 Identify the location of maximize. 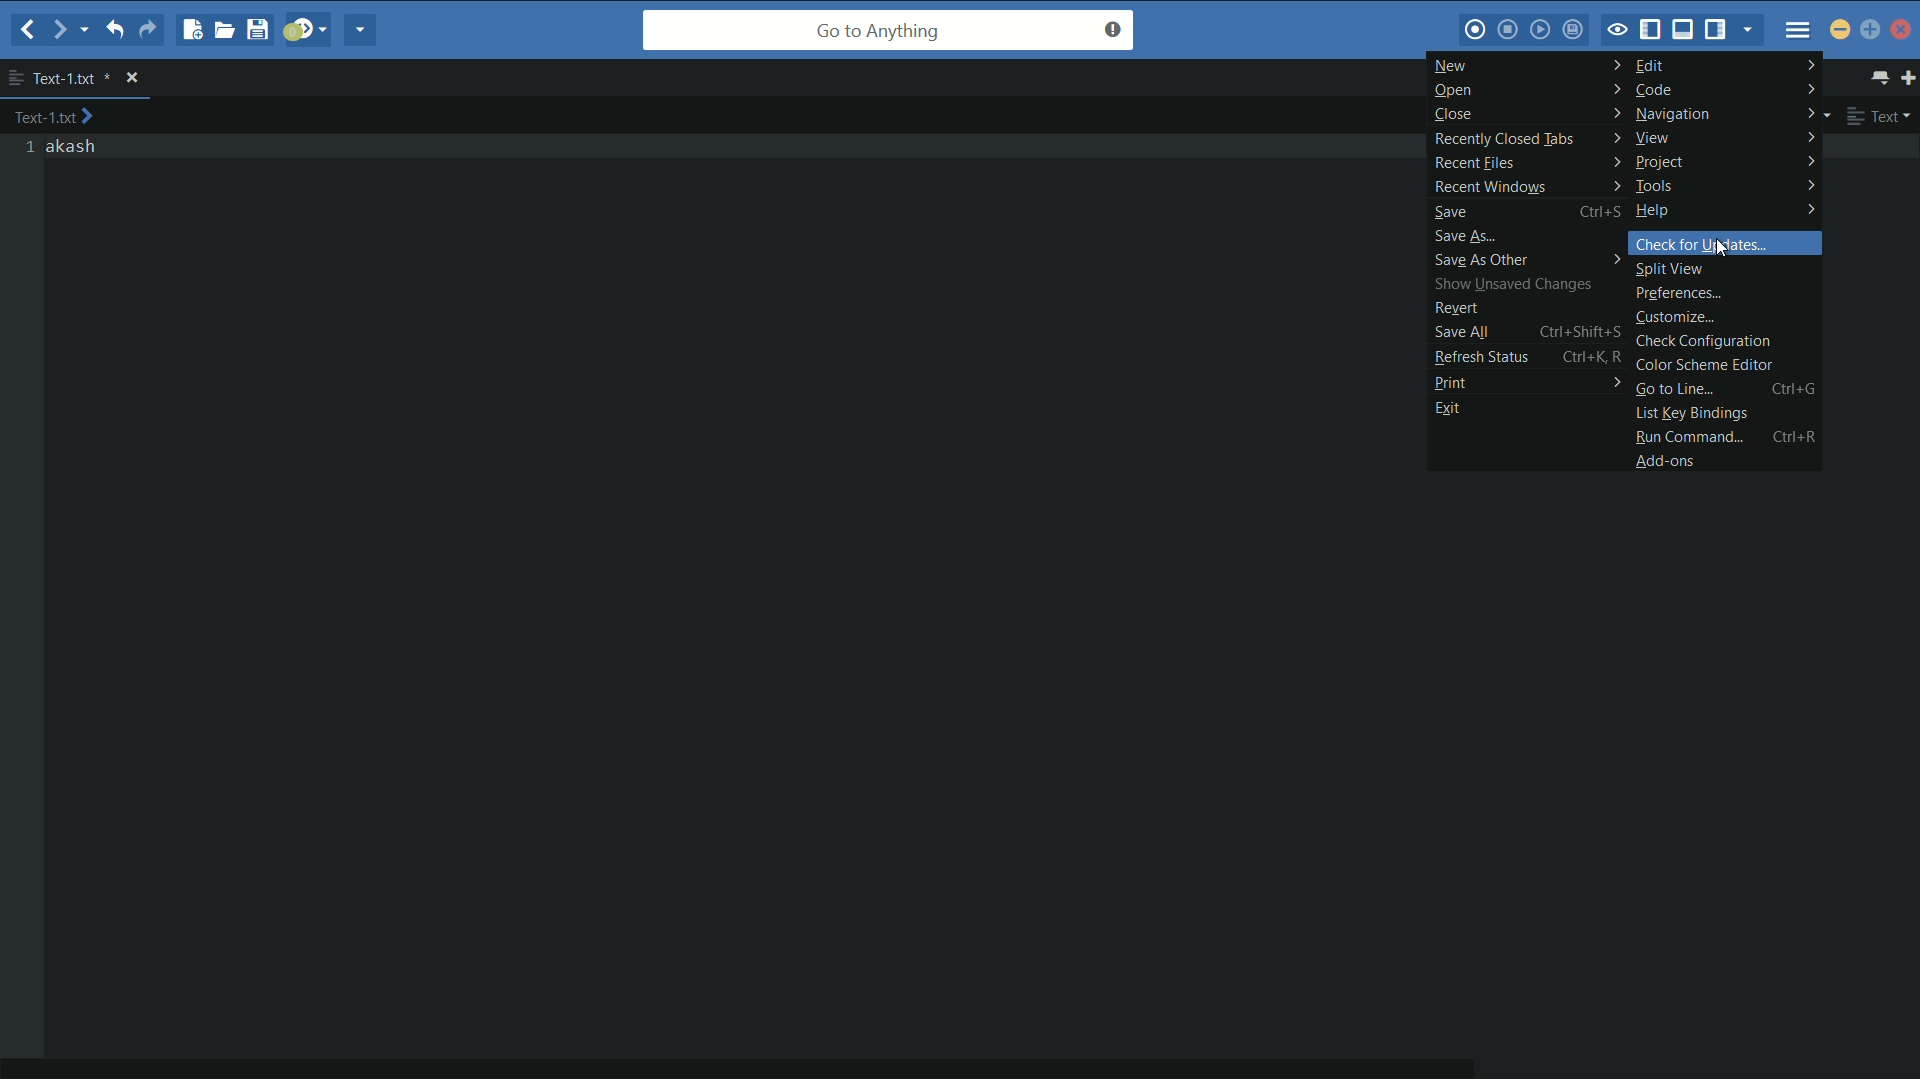
(1873, 31).